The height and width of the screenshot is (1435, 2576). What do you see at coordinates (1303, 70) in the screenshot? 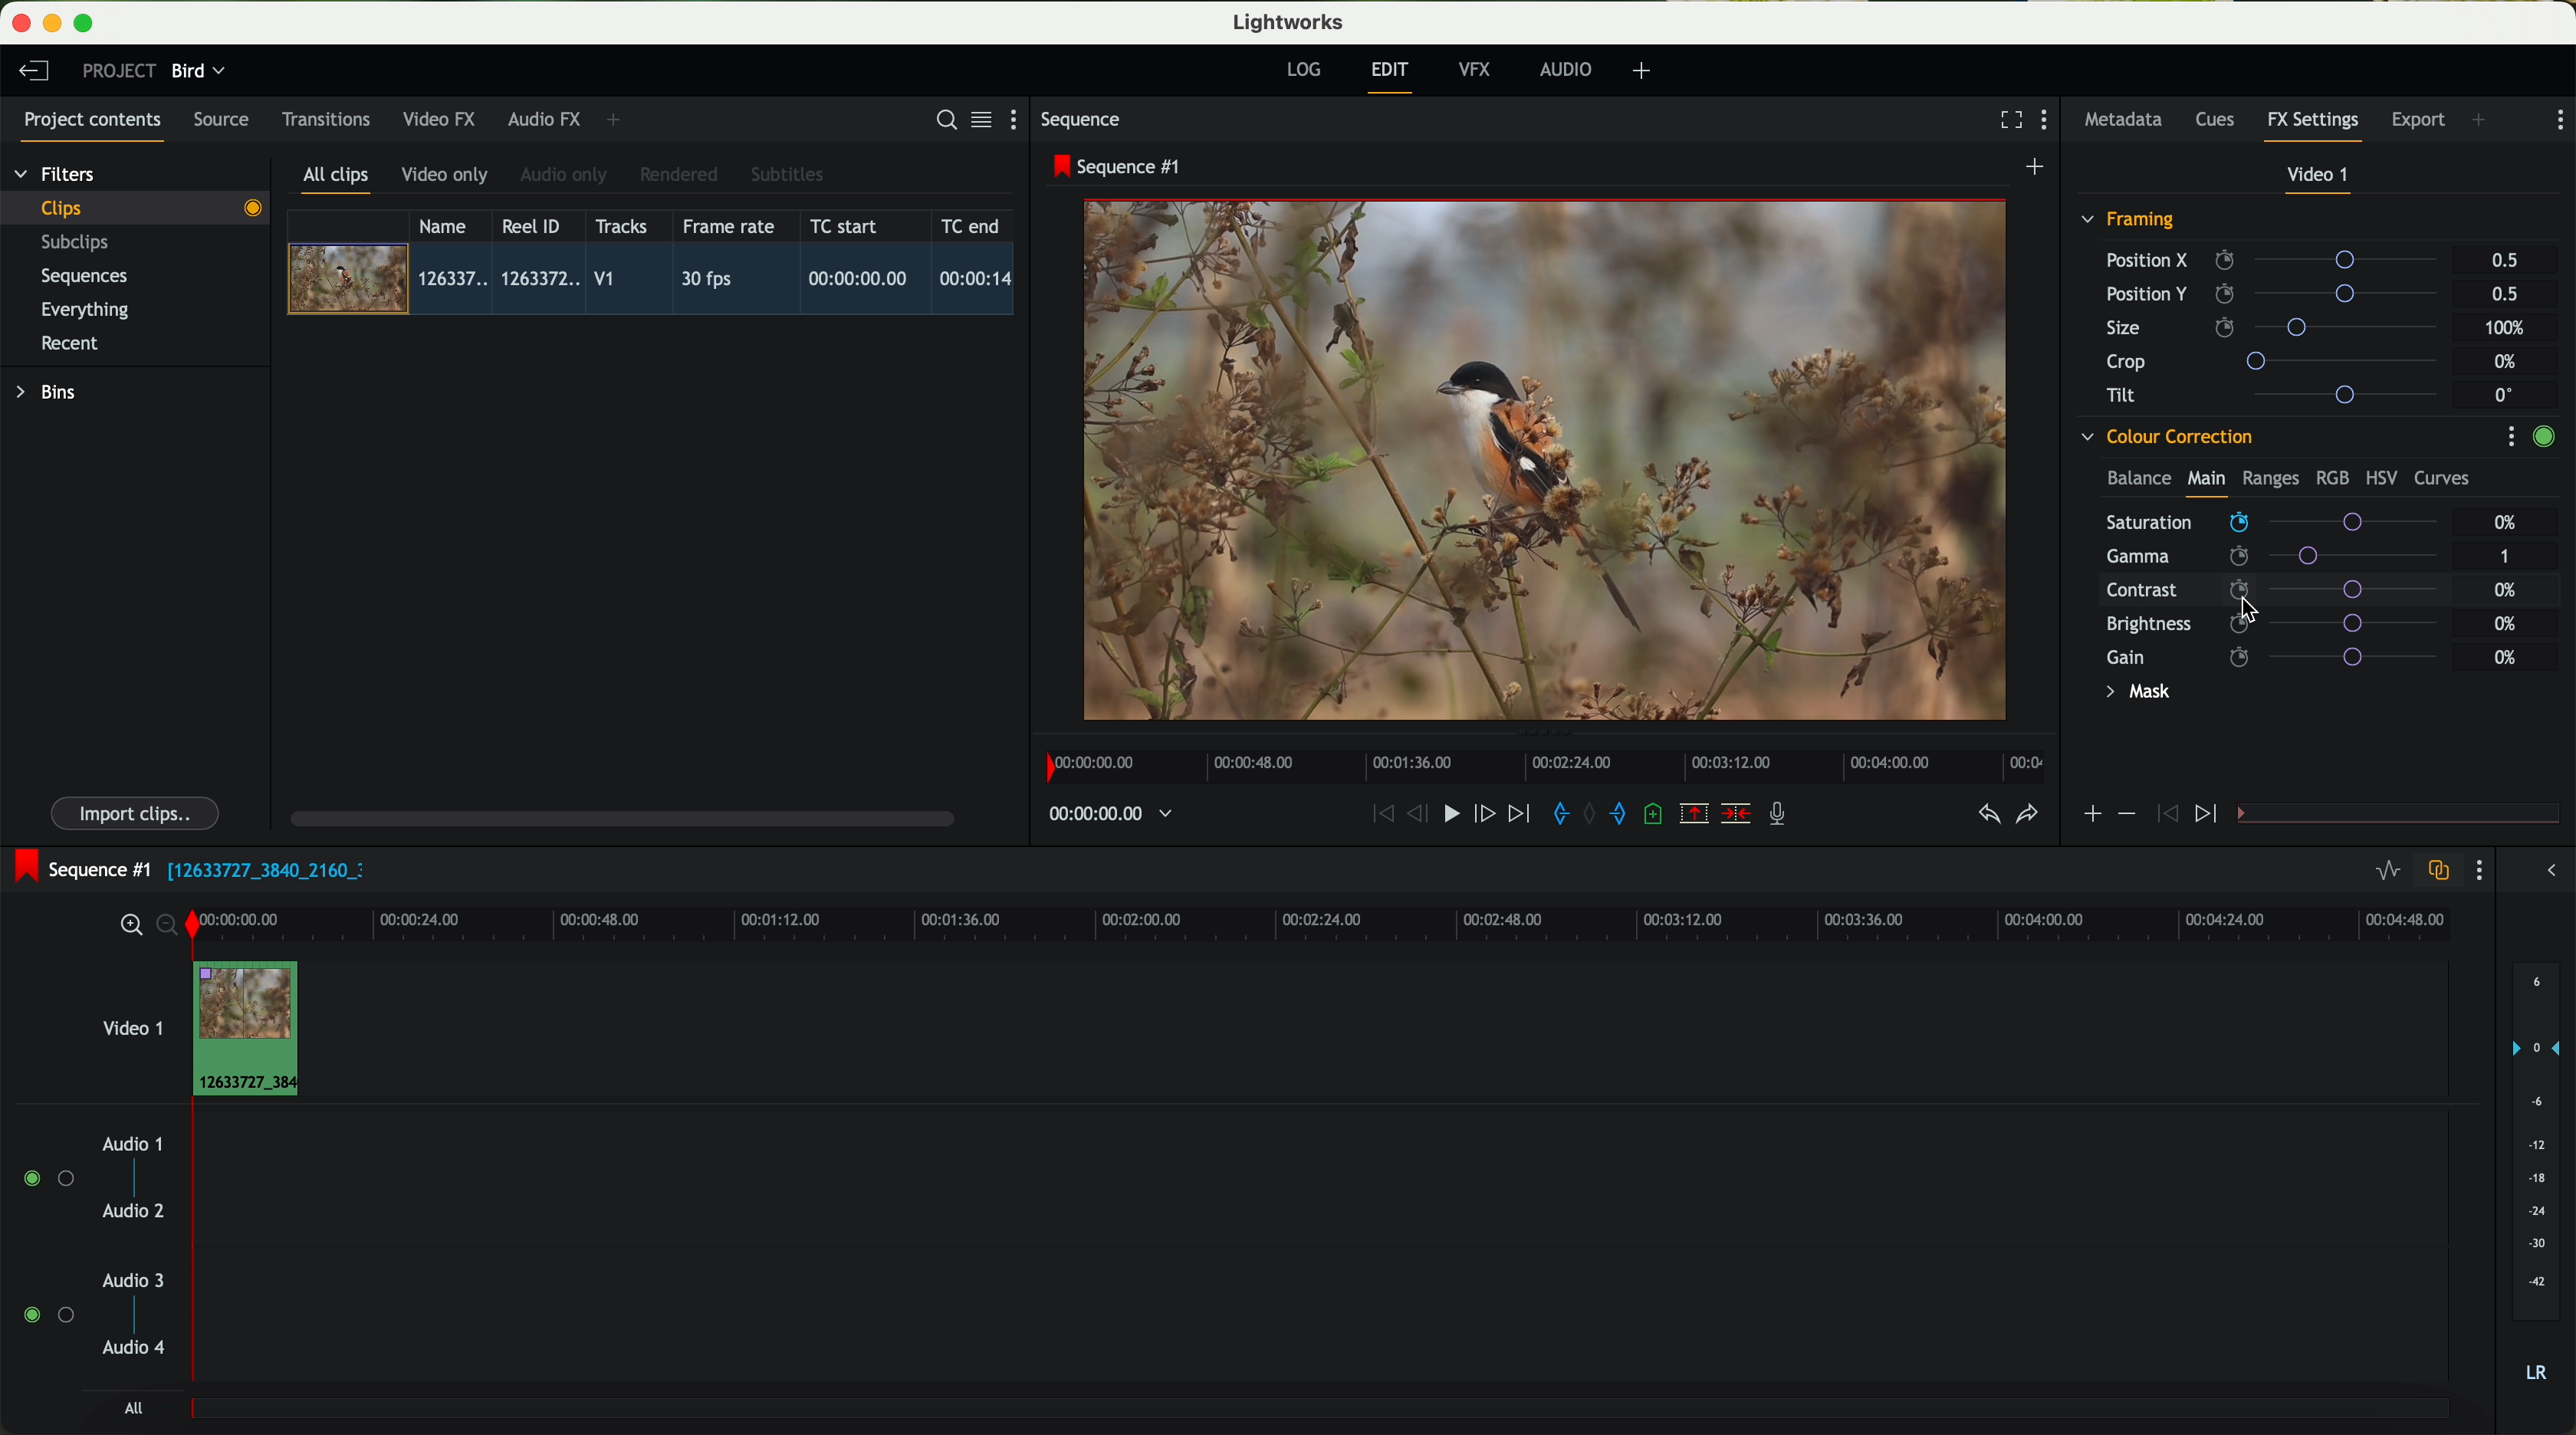
I see `log` at bounding box center [1303, 70].